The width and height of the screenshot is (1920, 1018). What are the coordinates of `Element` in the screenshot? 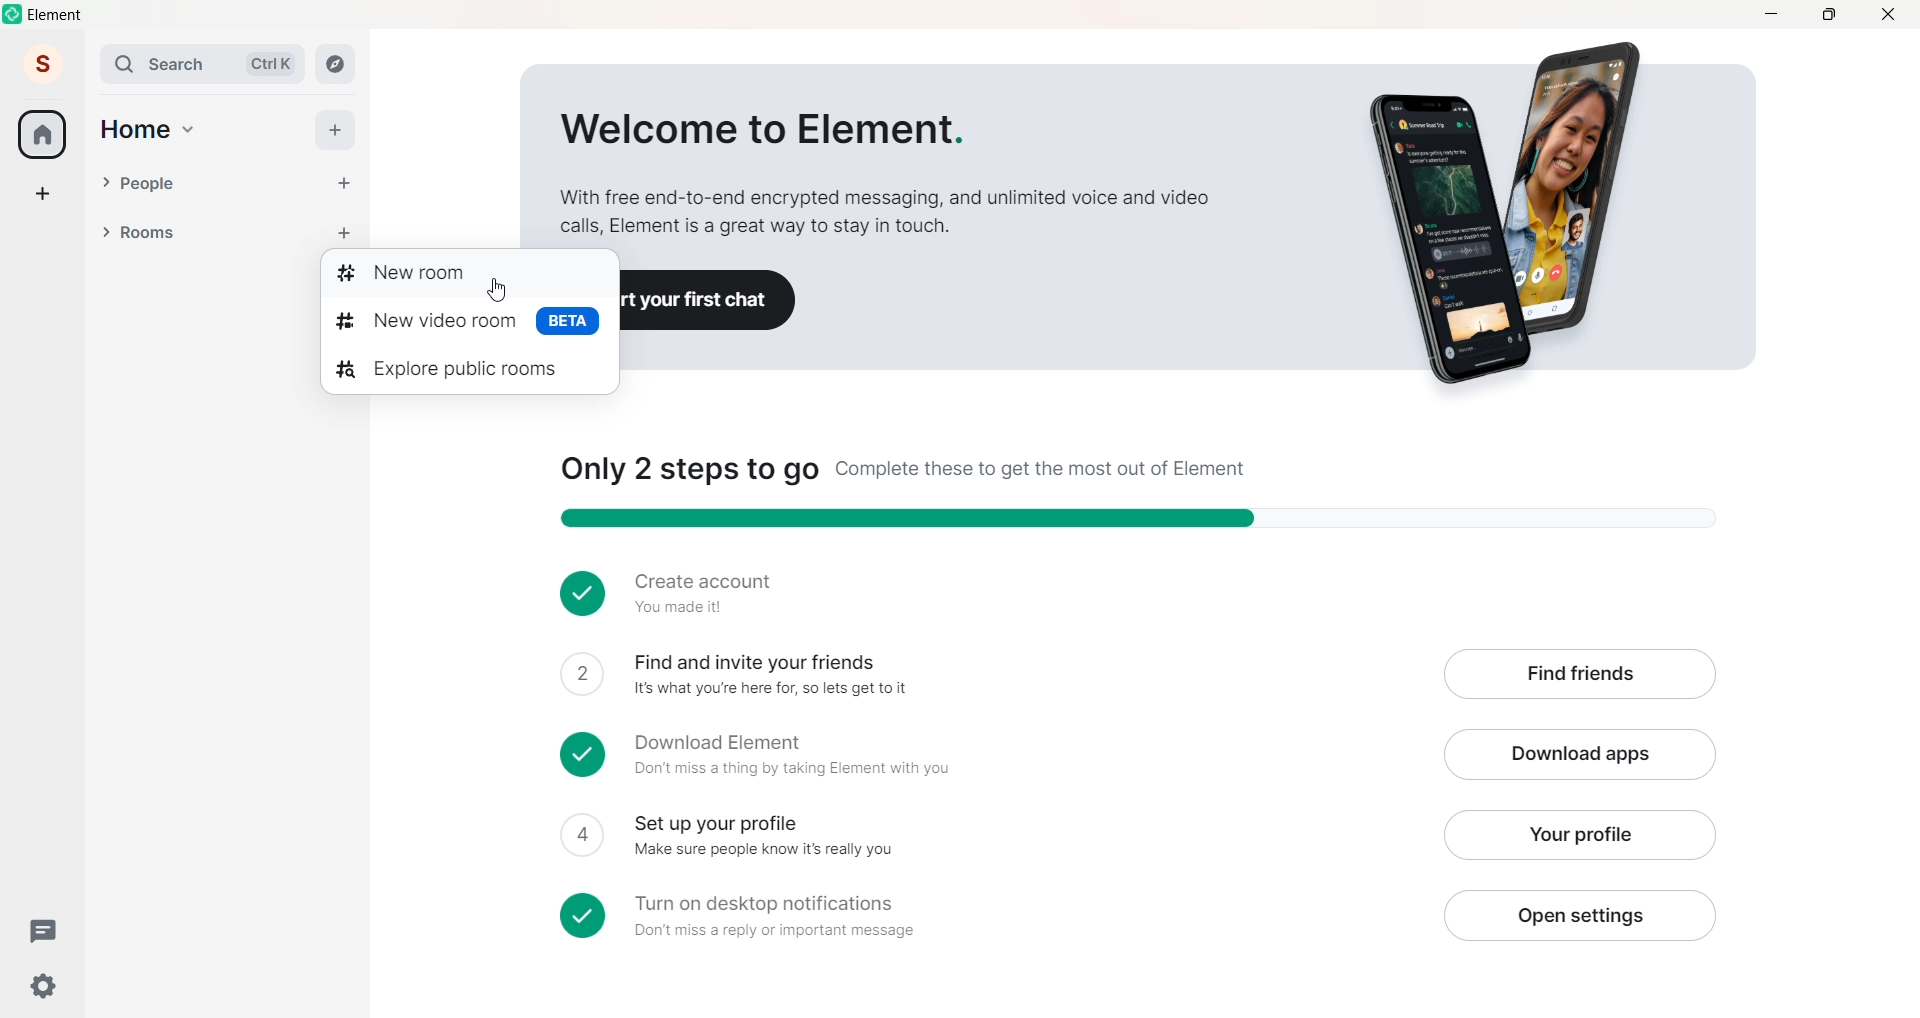 It's located at (58, 15).